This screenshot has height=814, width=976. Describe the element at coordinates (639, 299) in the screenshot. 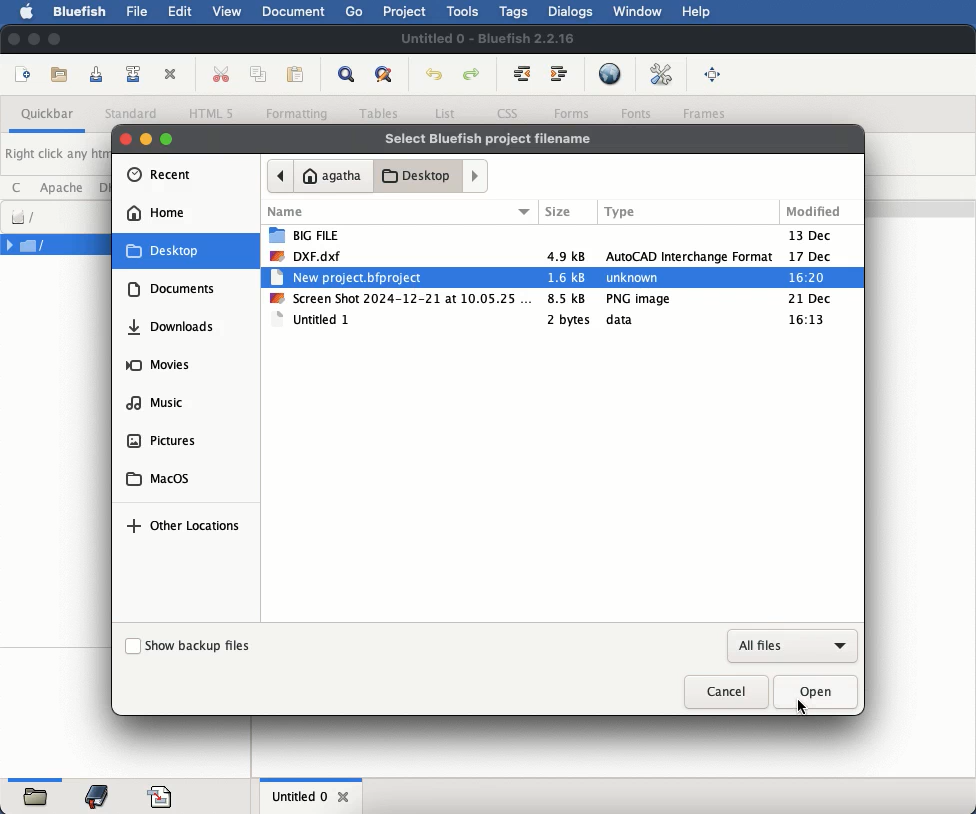

I see `PNG image` at that location.